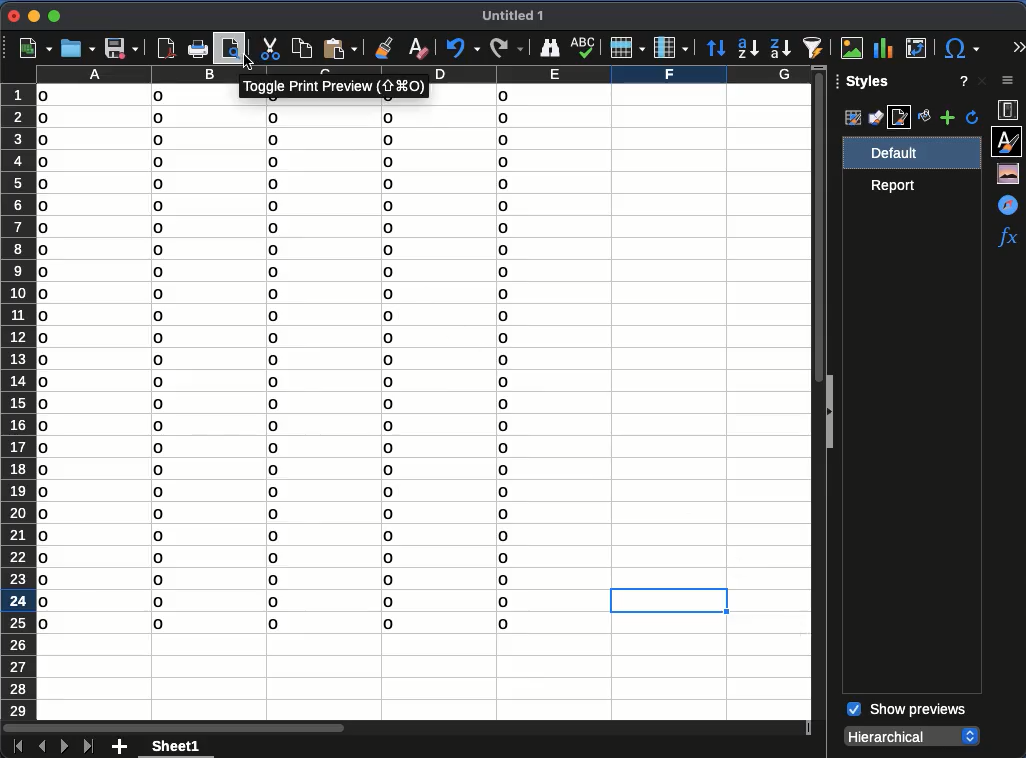  What do you see at coordinates (876, 117) in the screenshot?
I see `drawing styles` at bounding box center [876, 117].